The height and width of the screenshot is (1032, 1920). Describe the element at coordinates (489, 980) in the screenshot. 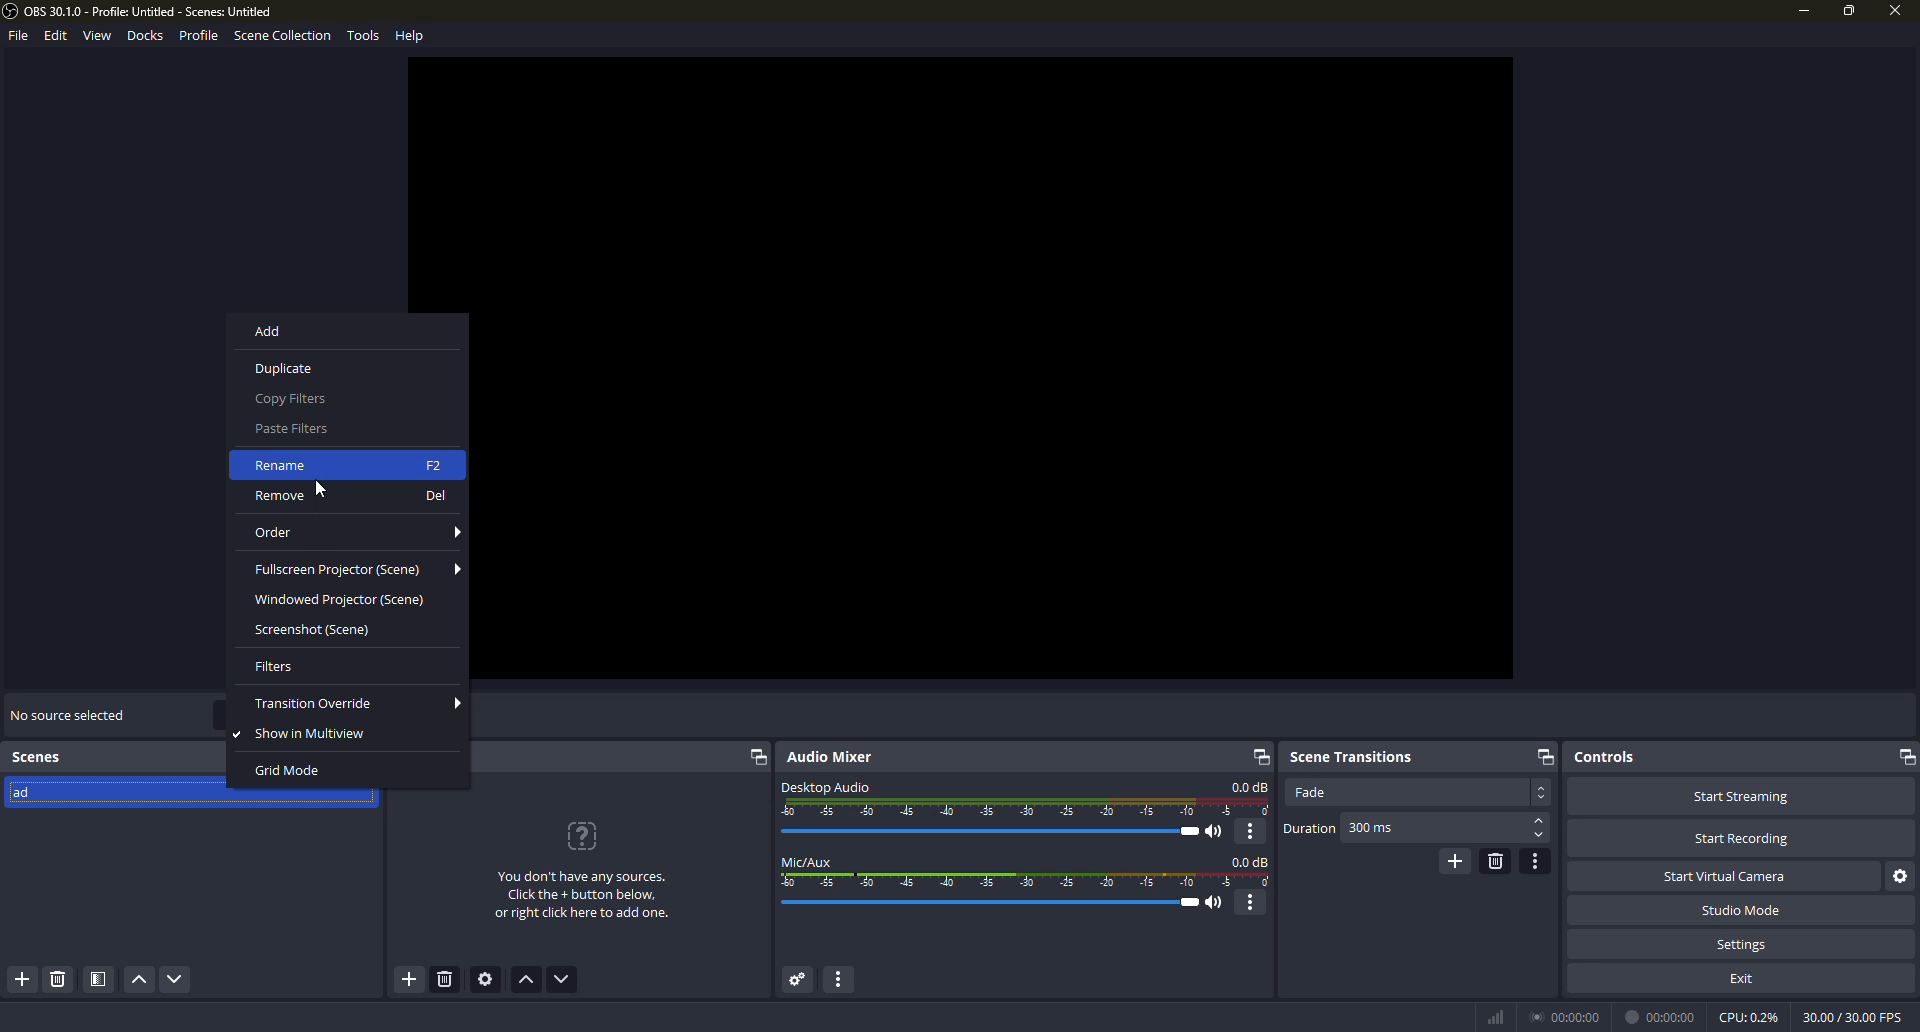

I see `open source properties` at that location.